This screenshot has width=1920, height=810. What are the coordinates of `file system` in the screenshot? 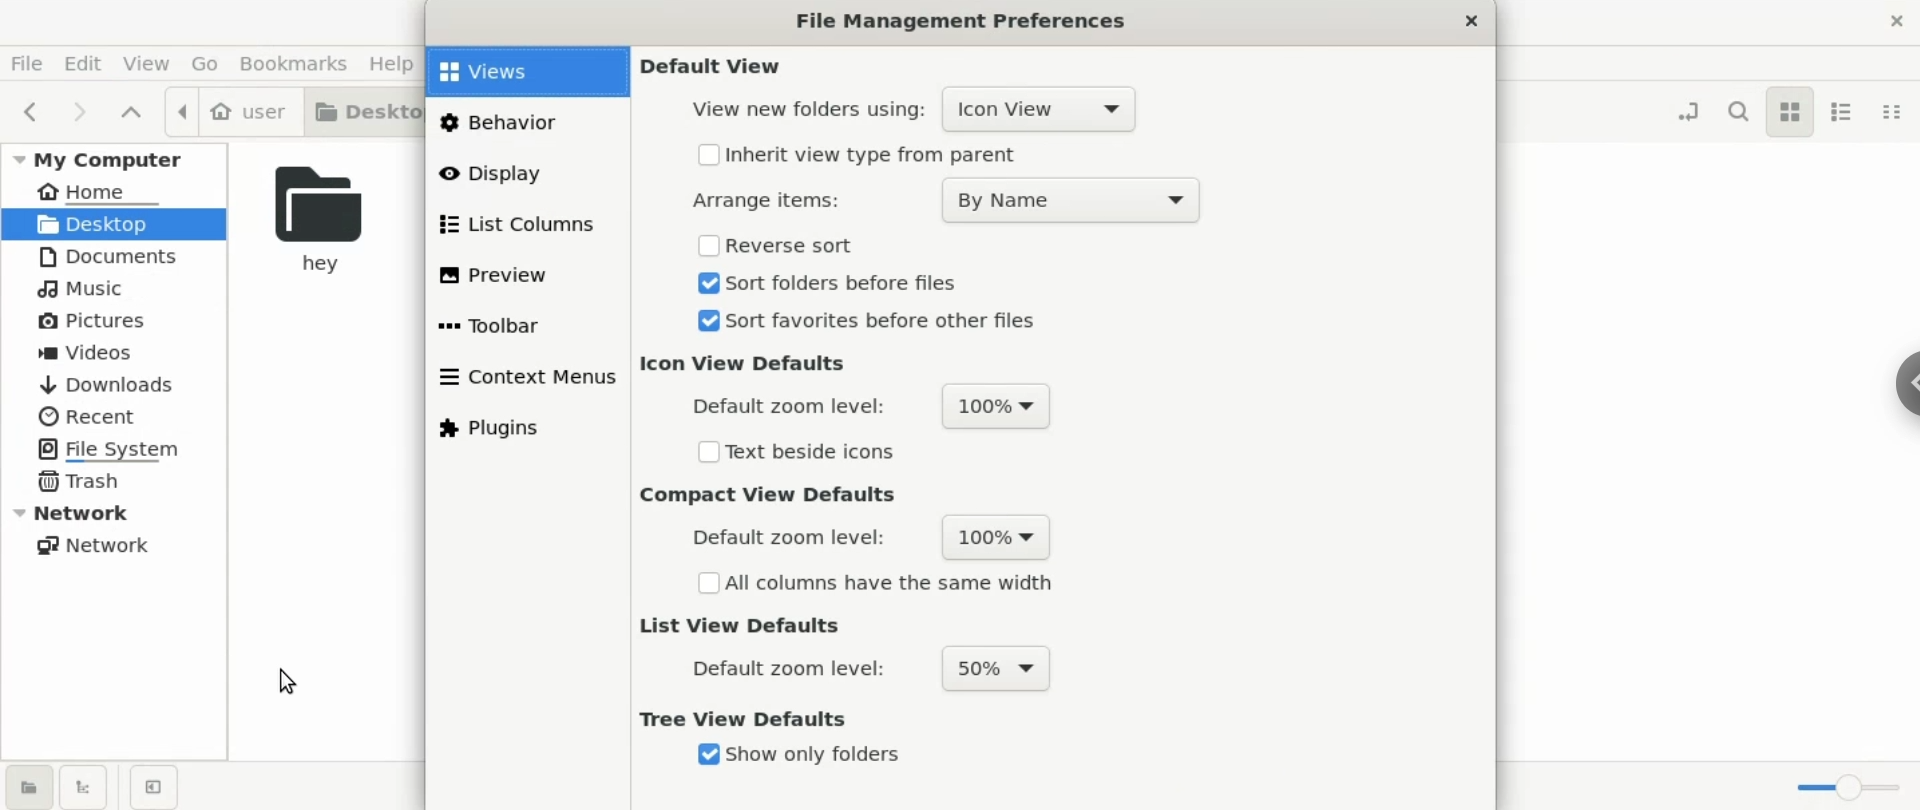 It's located at (123, 447).